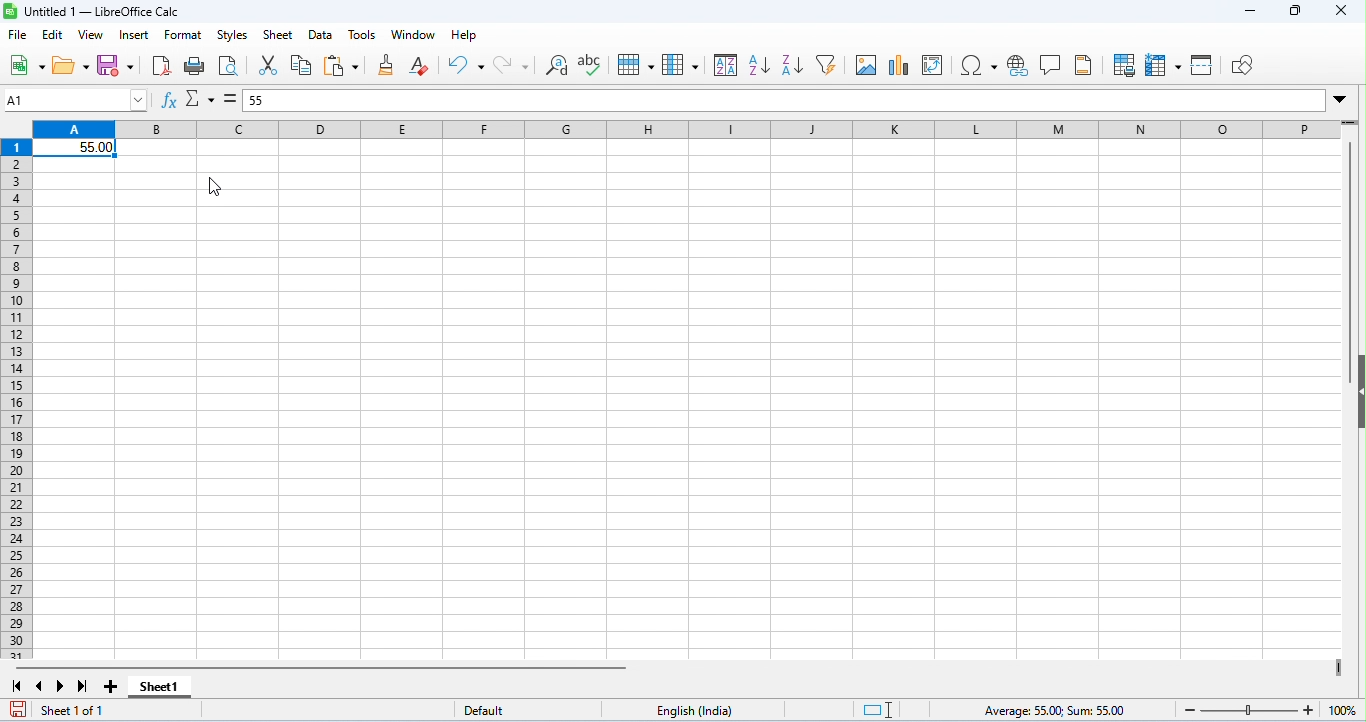 This screenshot has width=1366, height=722. Describe the element at coordinates (978, 65) in the screenshot. I see `insert special characters` at that location.